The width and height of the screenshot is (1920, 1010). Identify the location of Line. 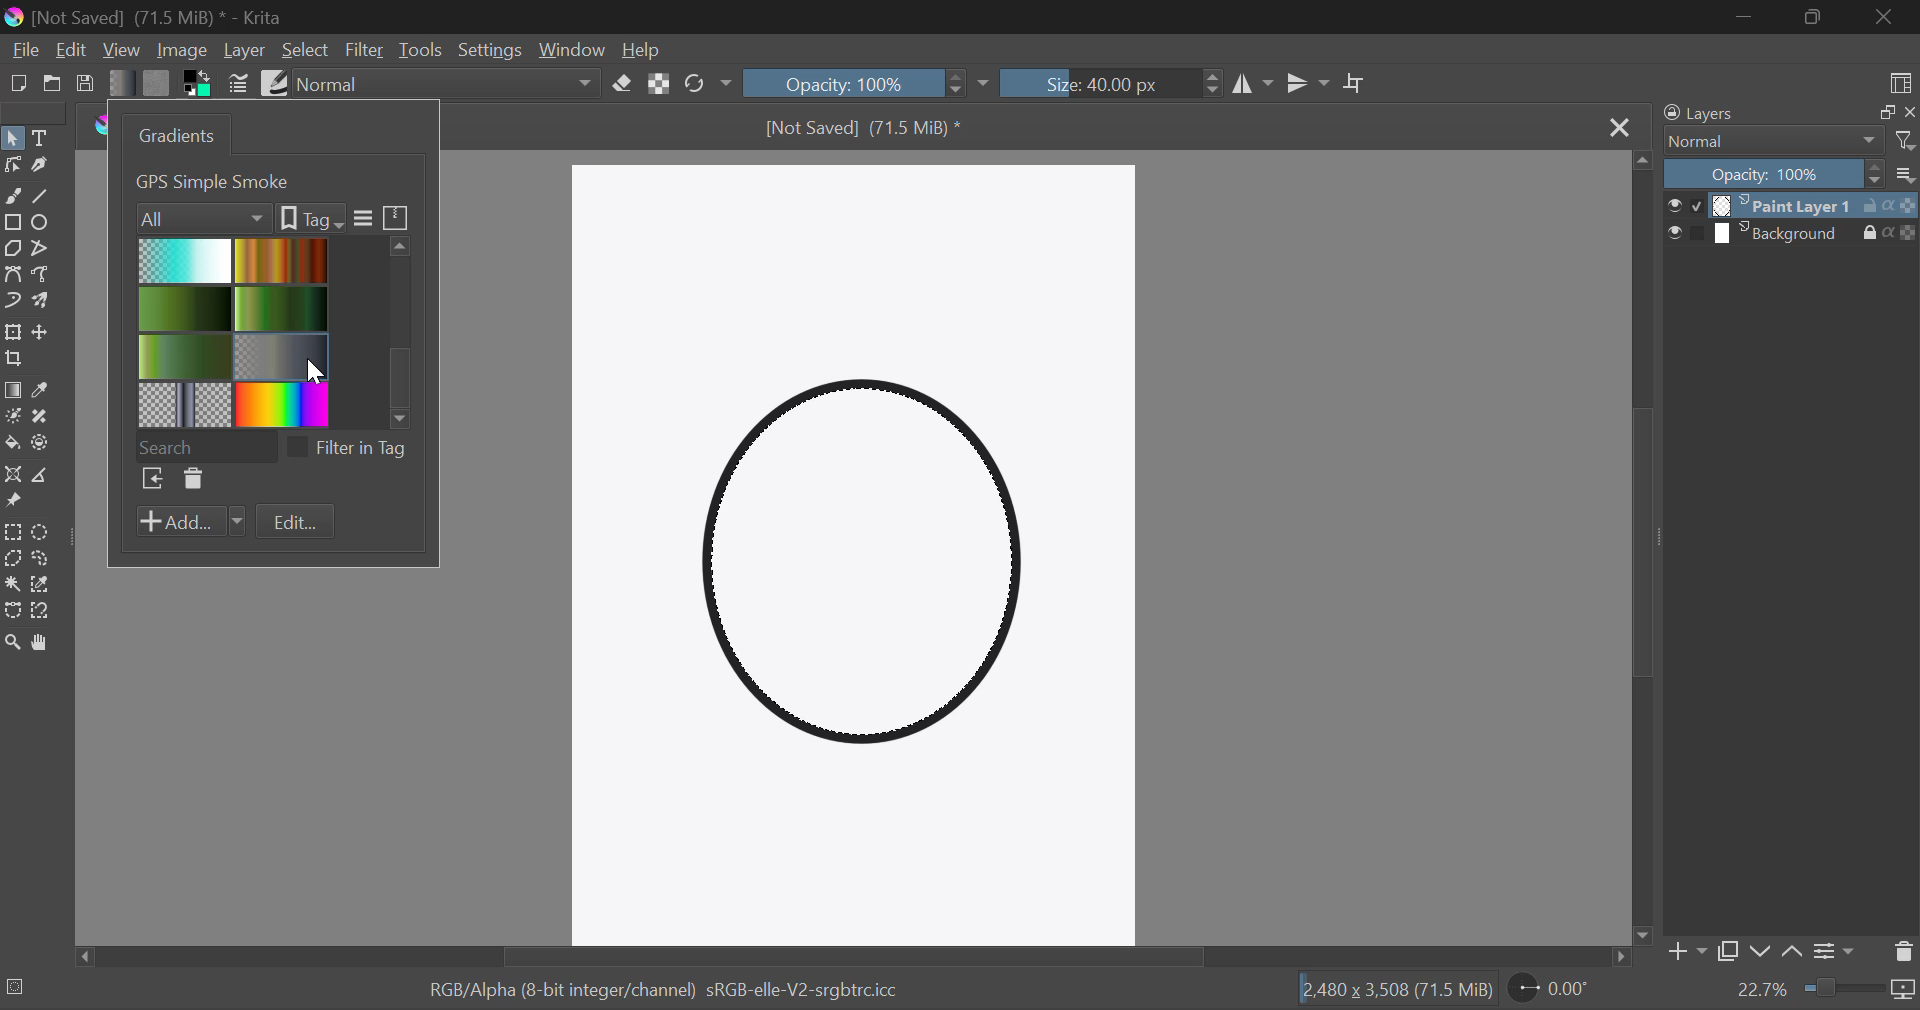
(43, 197).